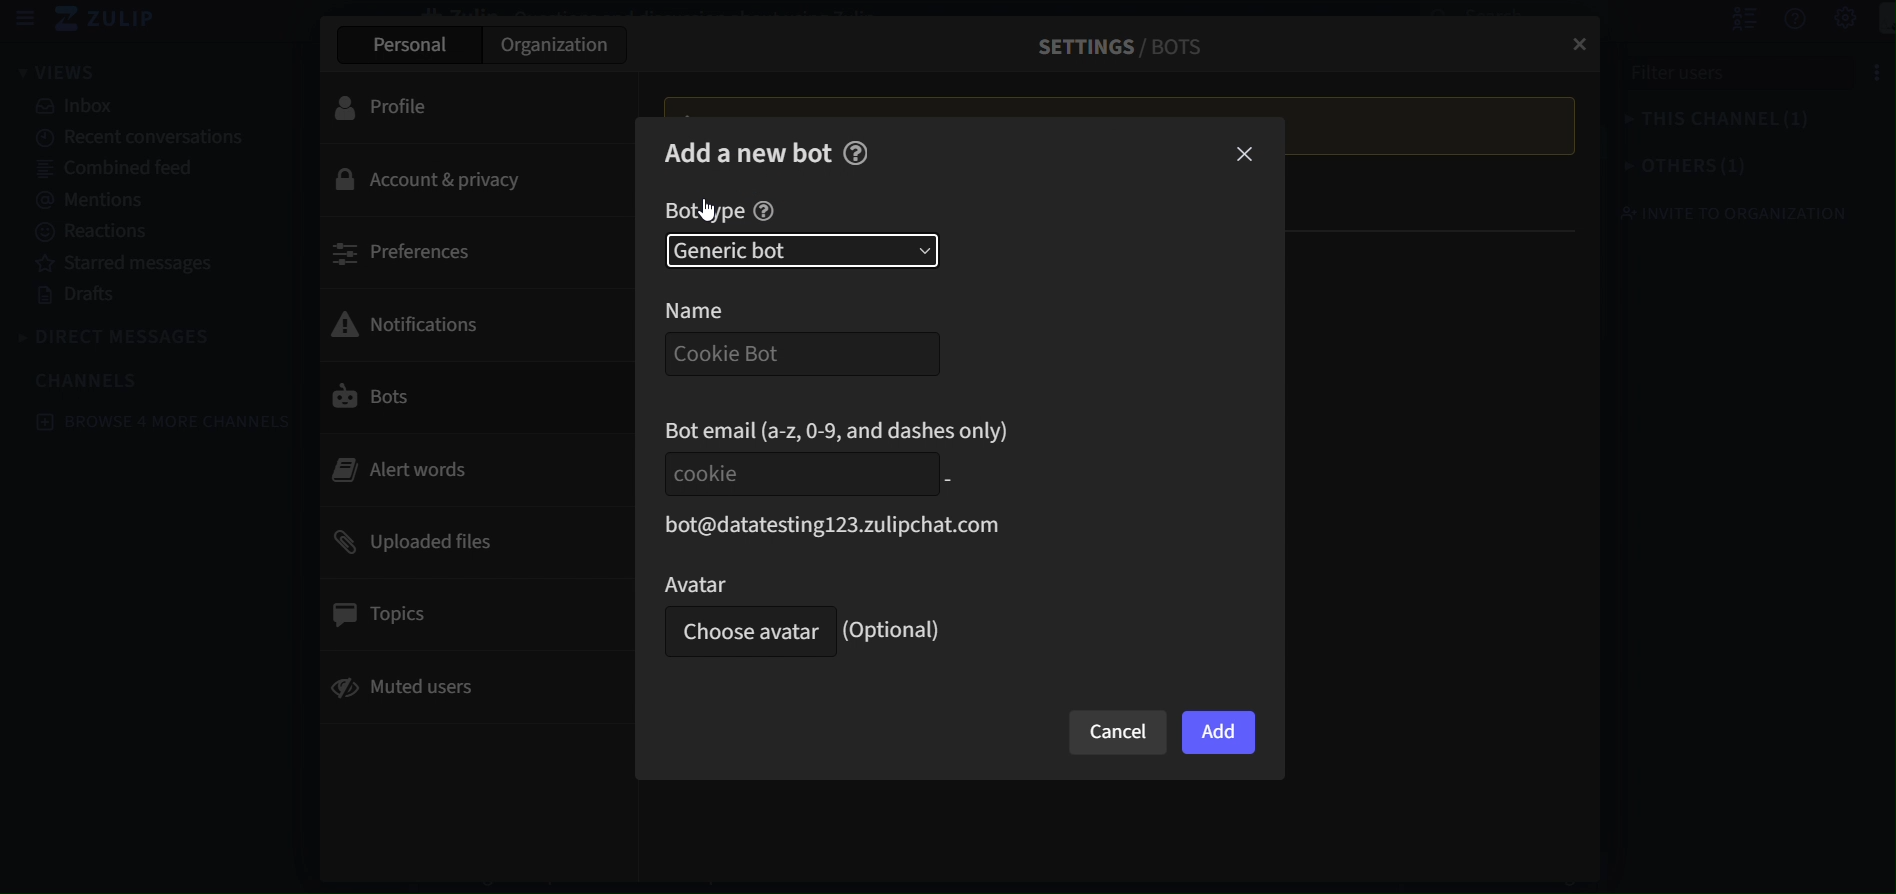  Describe the element at coordinates (1219, 734) in the screenshot. I see `add` at that location.